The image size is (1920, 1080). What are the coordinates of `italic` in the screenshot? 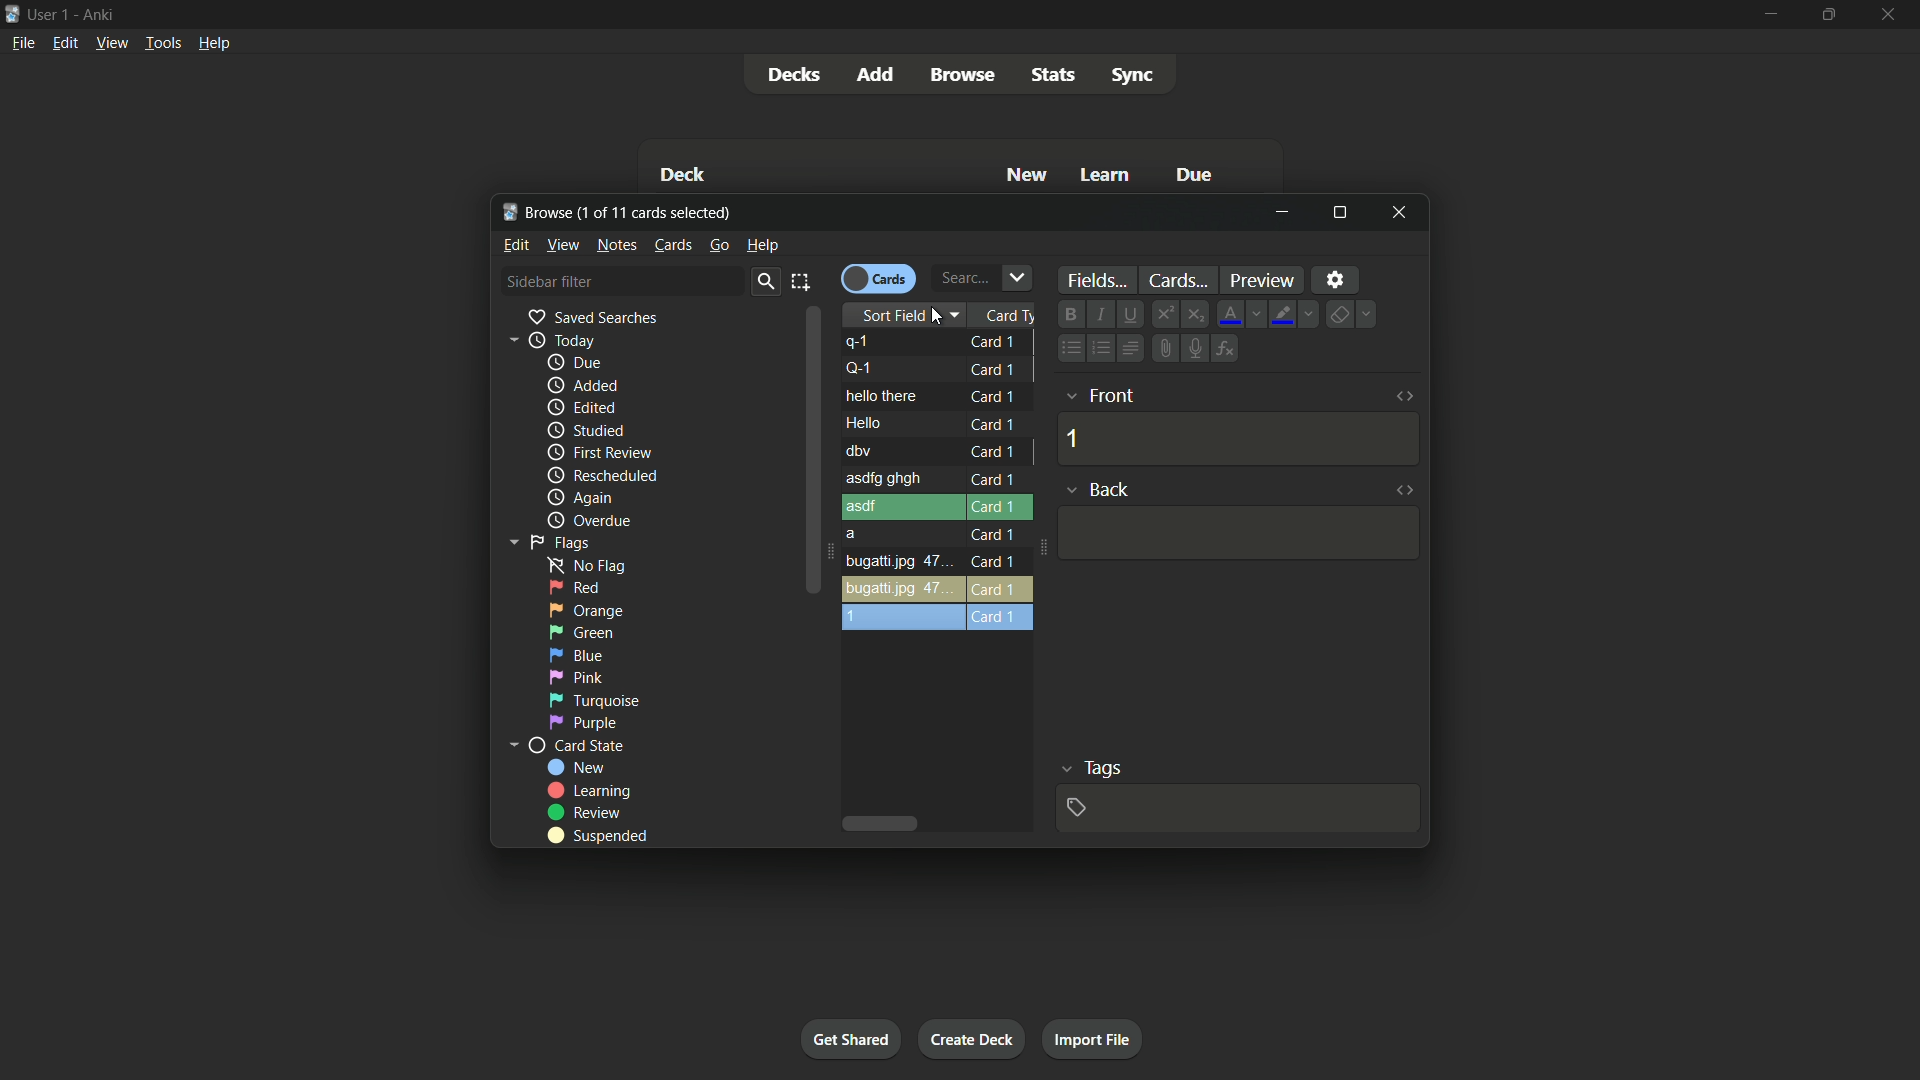 It's located at (1098, 314).